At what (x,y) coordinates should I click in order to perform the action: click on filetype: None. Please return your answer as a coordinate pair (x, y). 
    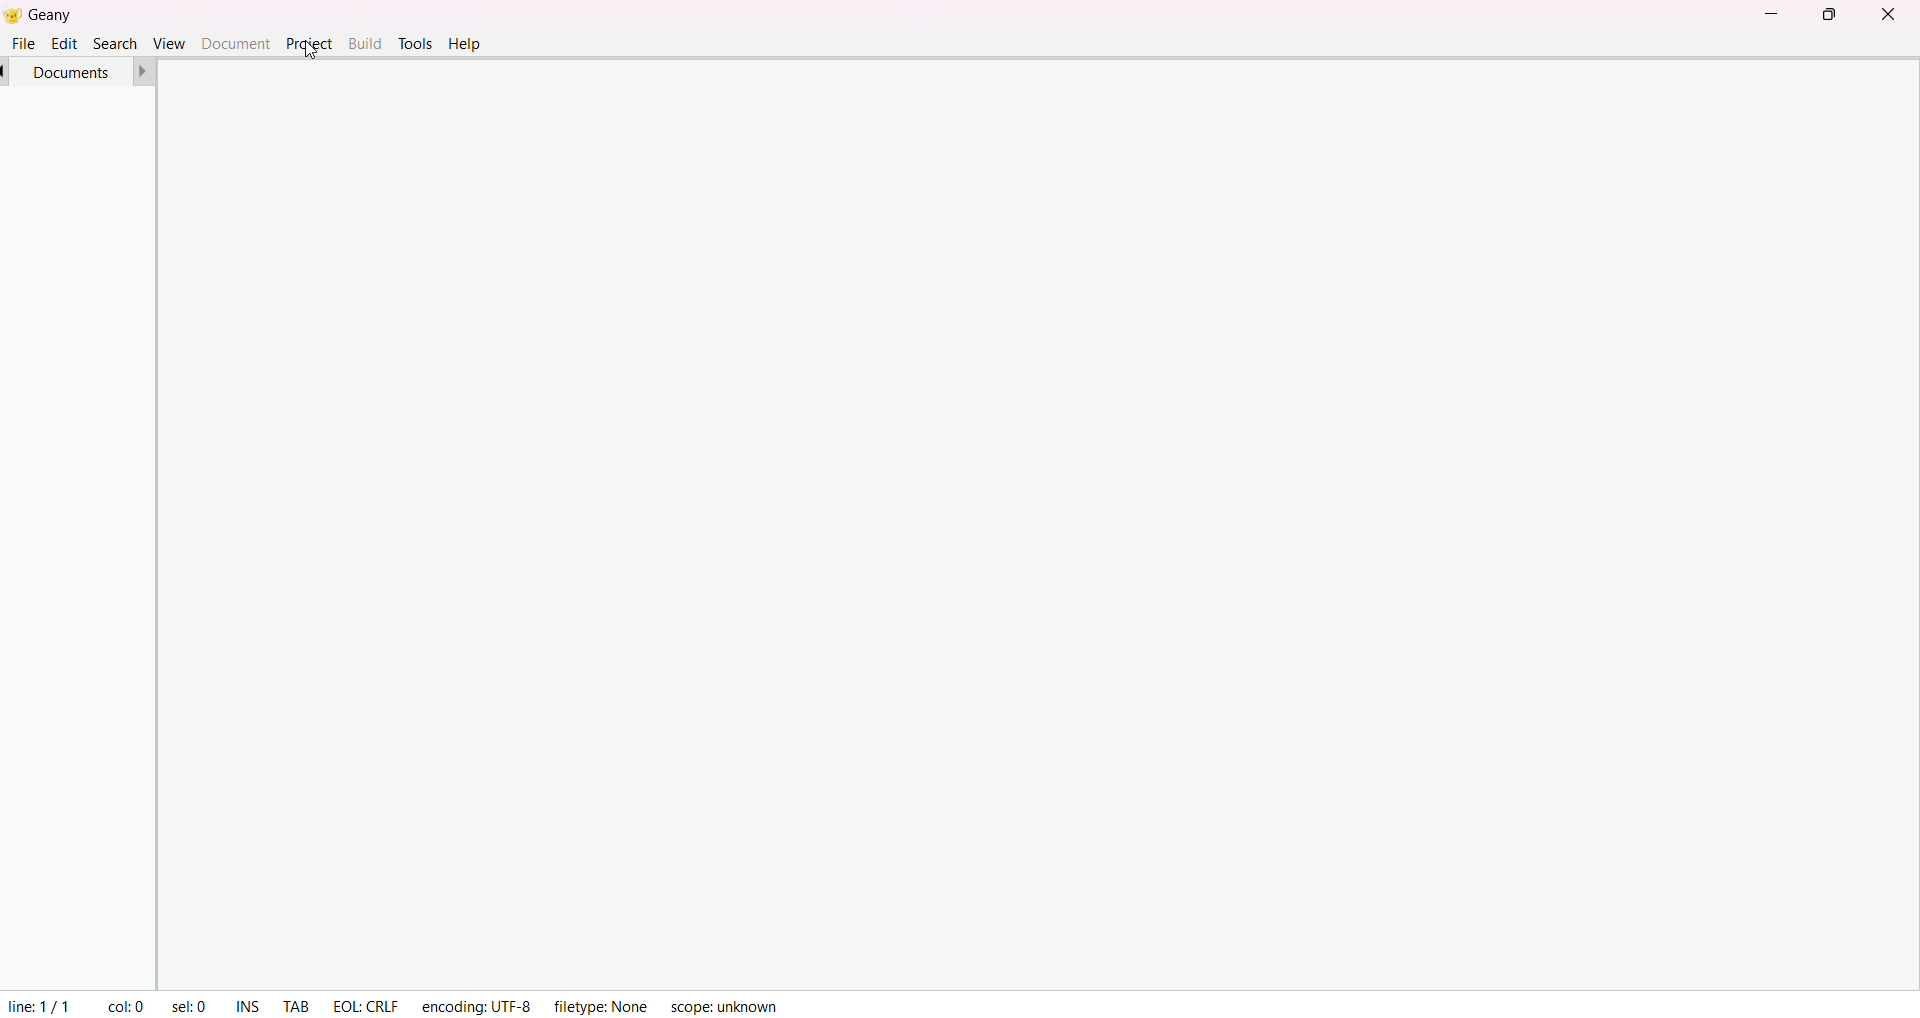
    Looking at the image, I should click on (597, 1003).